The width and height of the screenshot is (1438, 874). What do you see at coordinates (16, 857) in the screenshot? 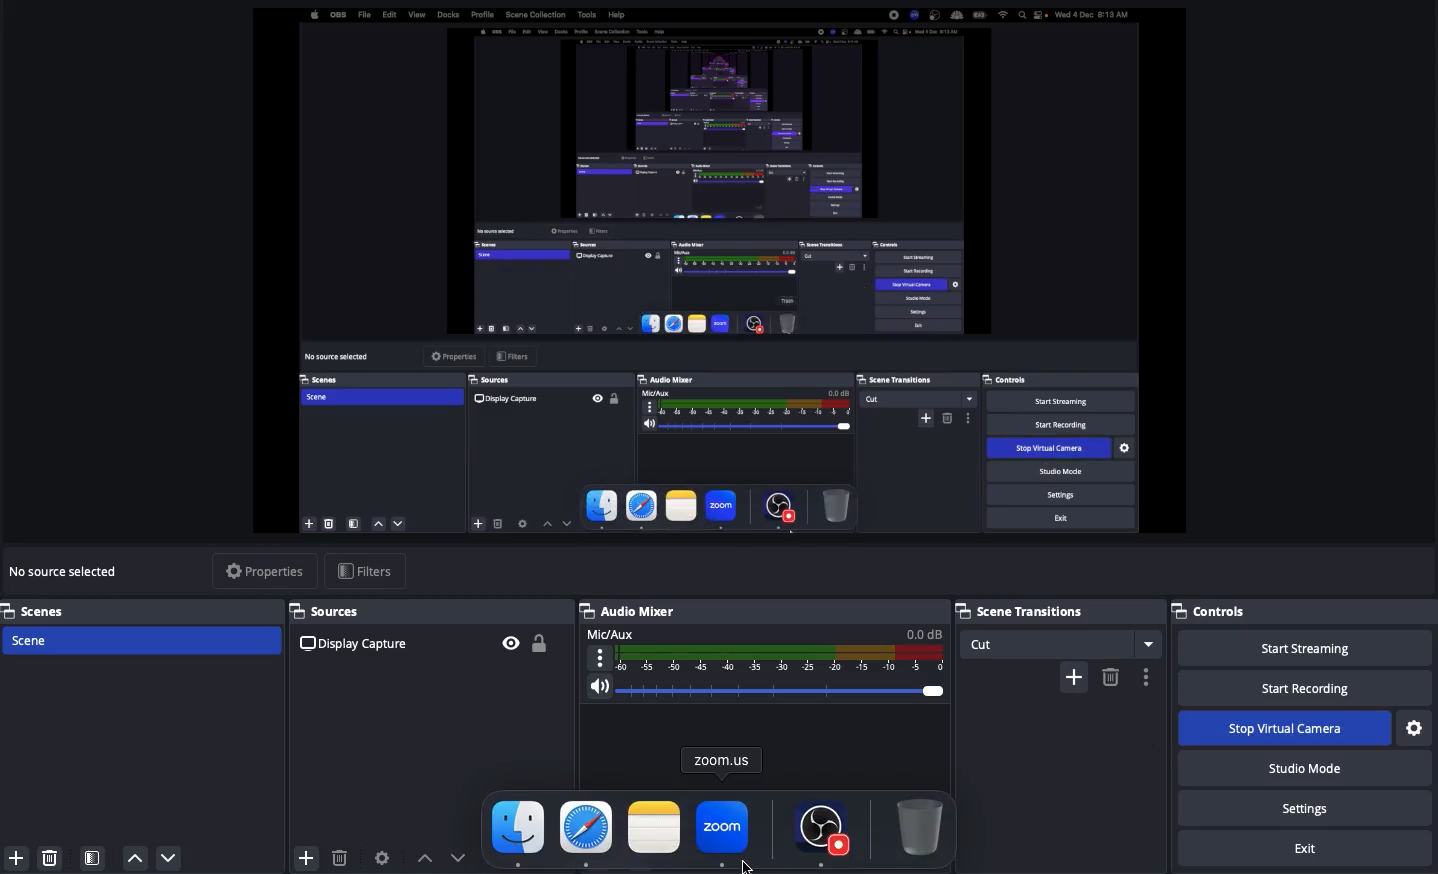
I see `Add` at bounding box center [16, 857].